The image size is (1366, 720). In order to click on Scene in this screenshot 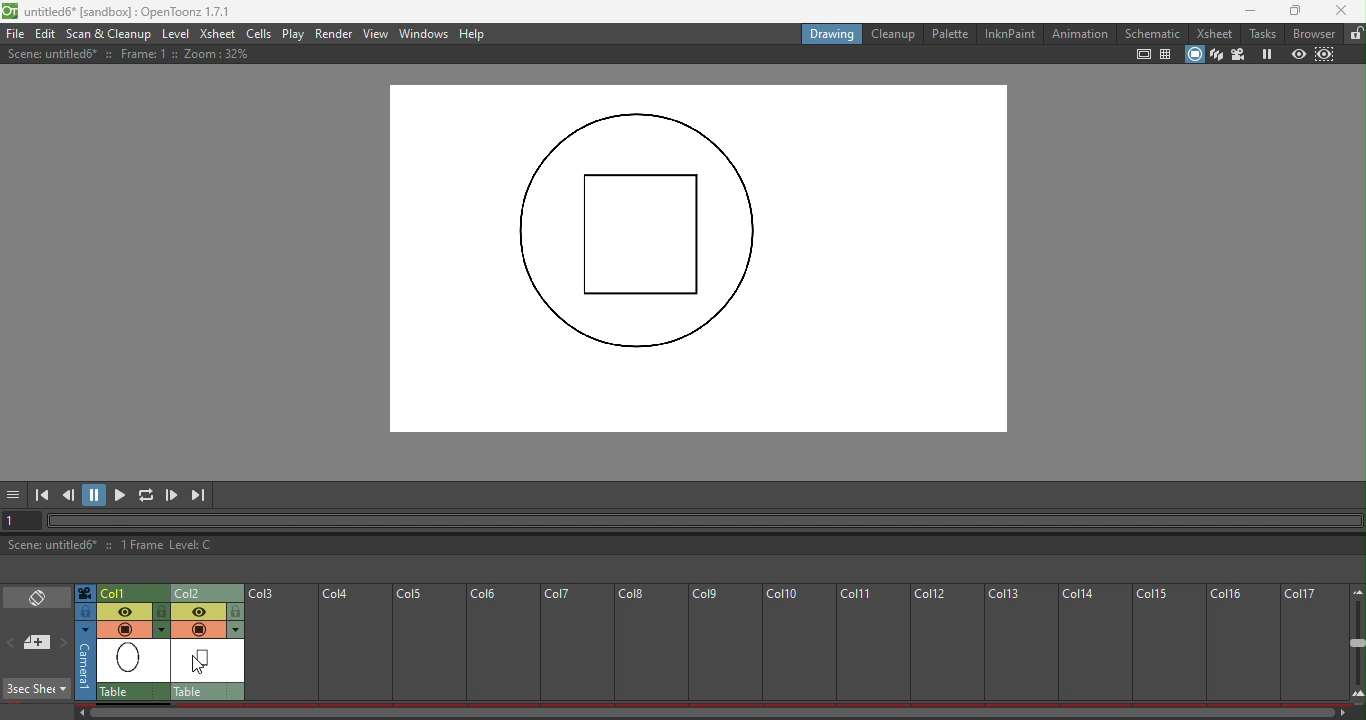, I will do `click(209, 661)`.